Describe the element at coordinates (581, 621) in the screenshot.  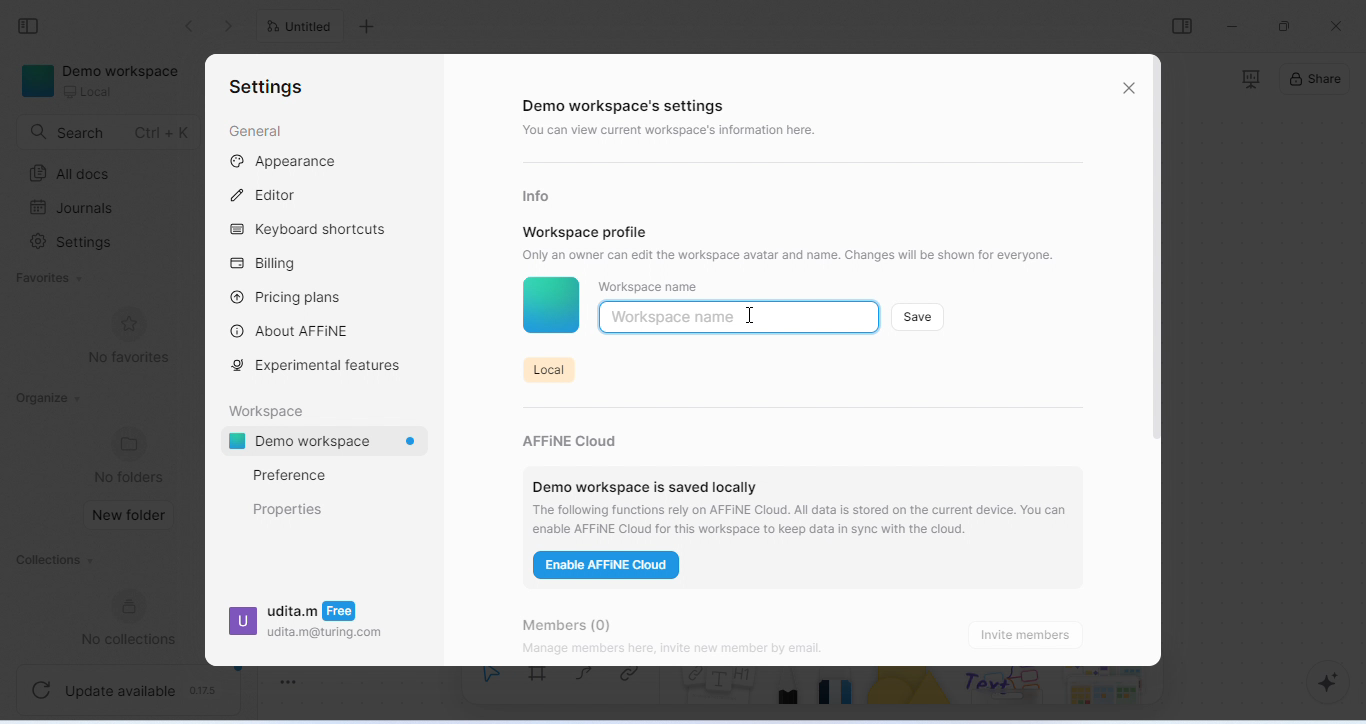
I see `members` at that location.